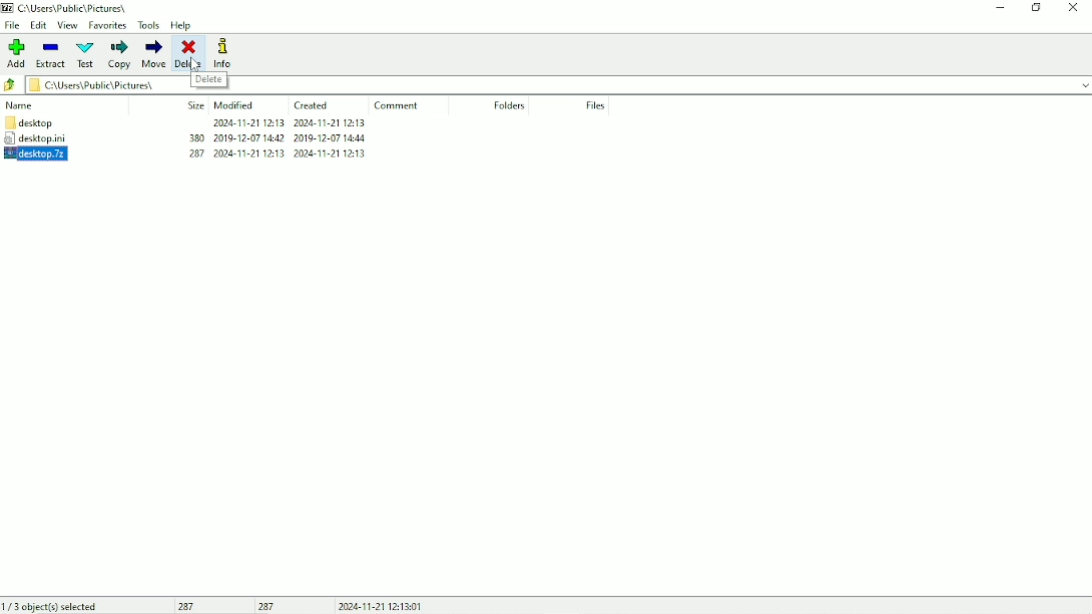 This screenshot has width=1092, height=614. What do you see at coordinates (1035, 8) in the screenshot?
I see `Restore down` at bounding box center [1035, 8].